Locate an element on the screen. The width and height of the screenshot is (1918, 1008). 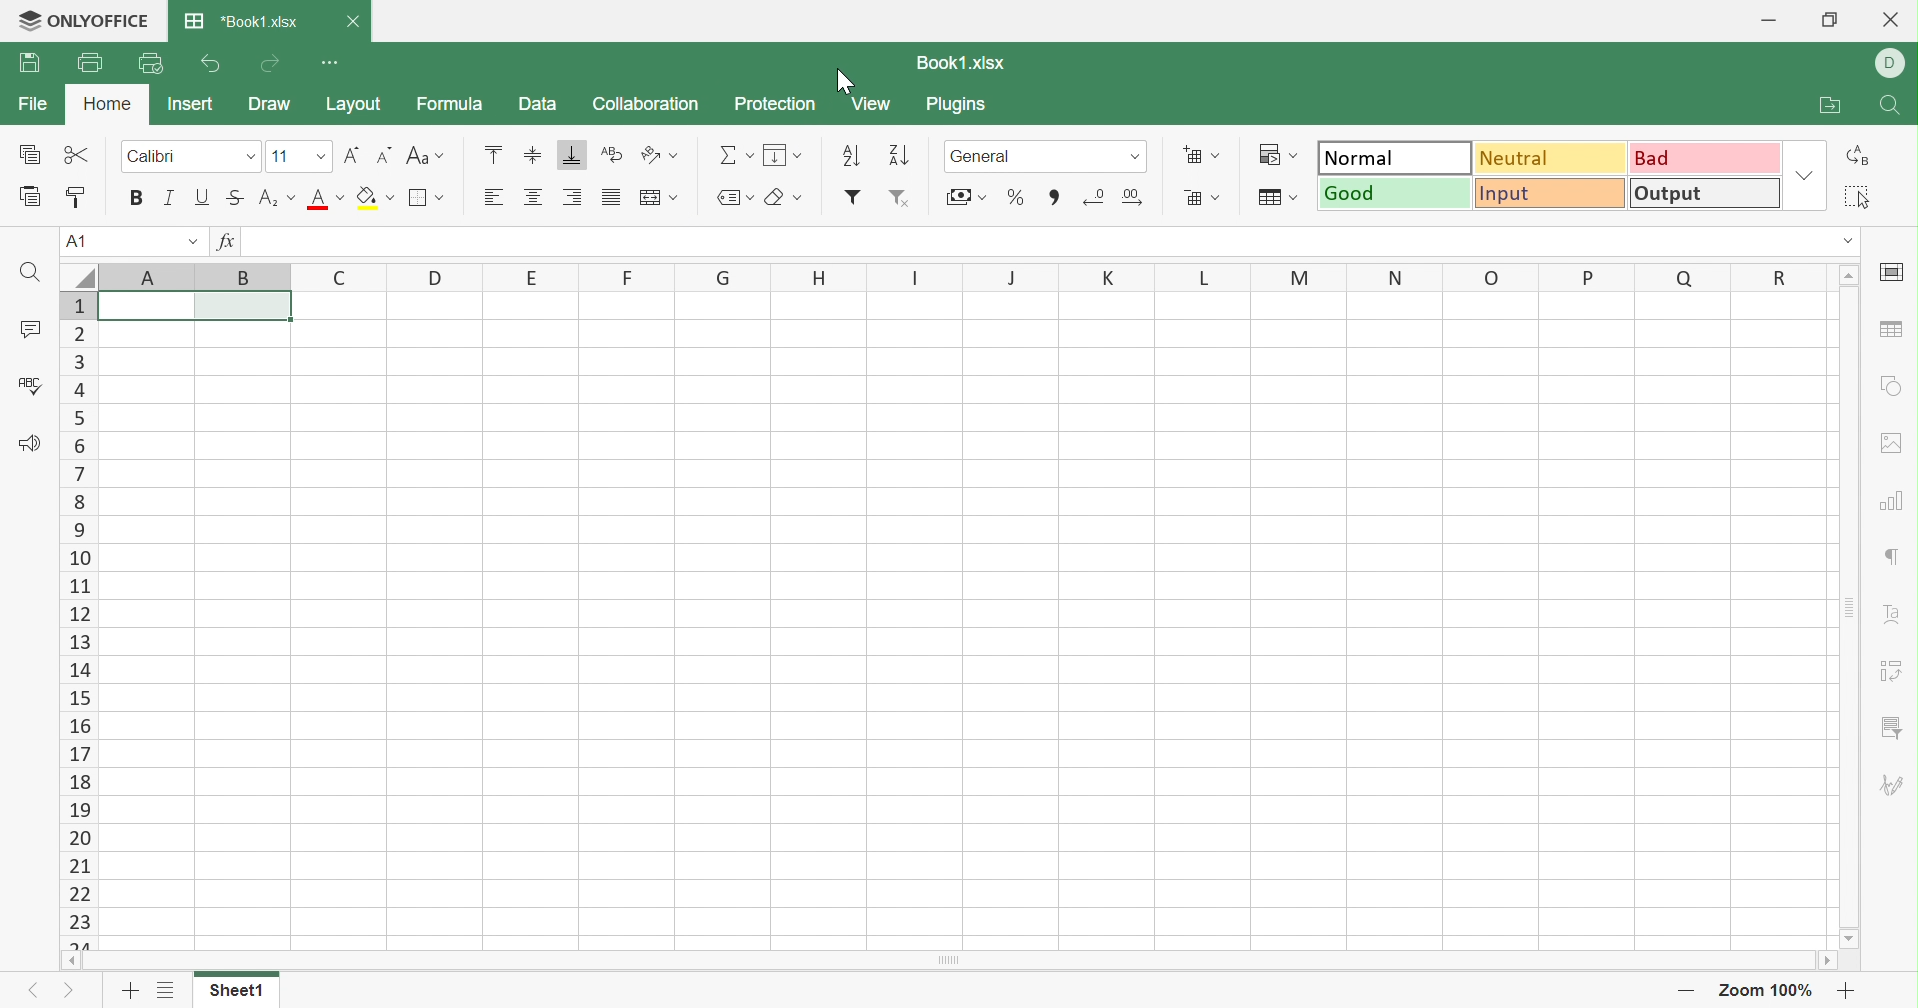
Comma style is located at coordinates (1054, 200).